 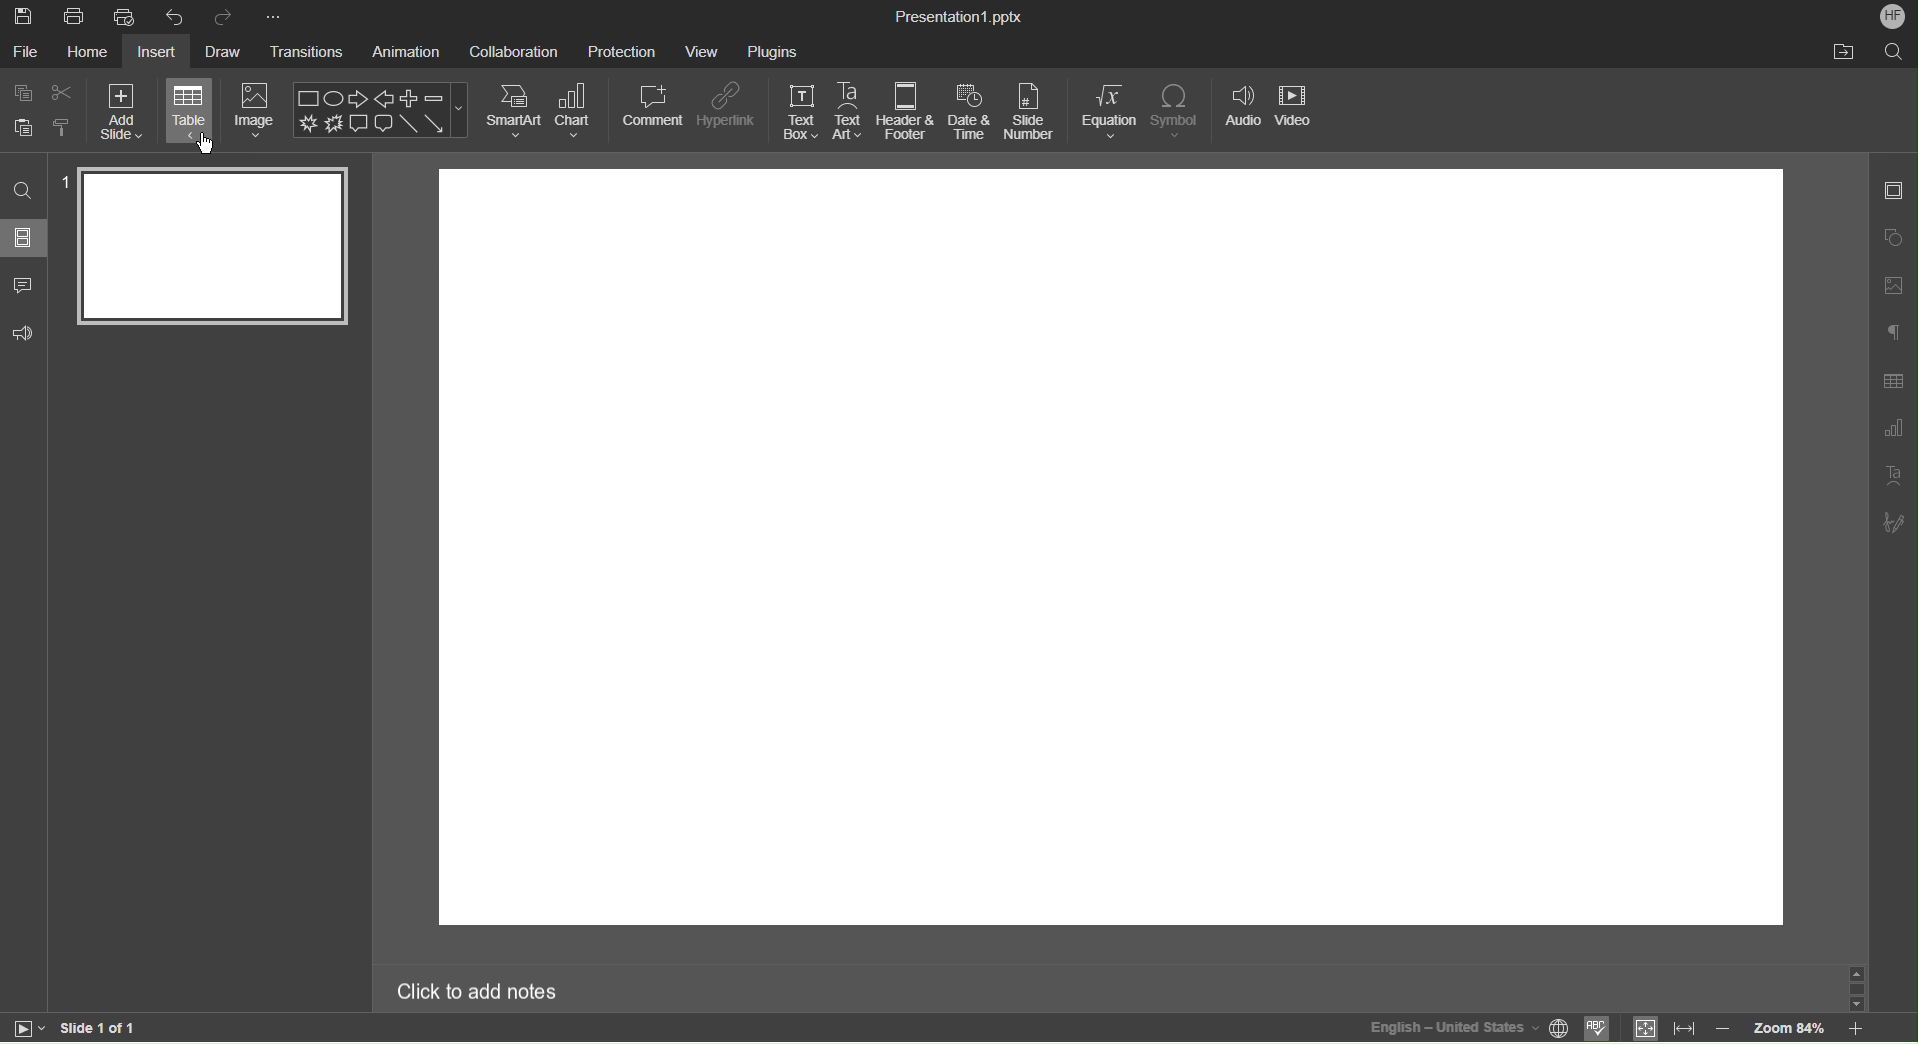 I want to click on Search, so click(x=1896, y=52).